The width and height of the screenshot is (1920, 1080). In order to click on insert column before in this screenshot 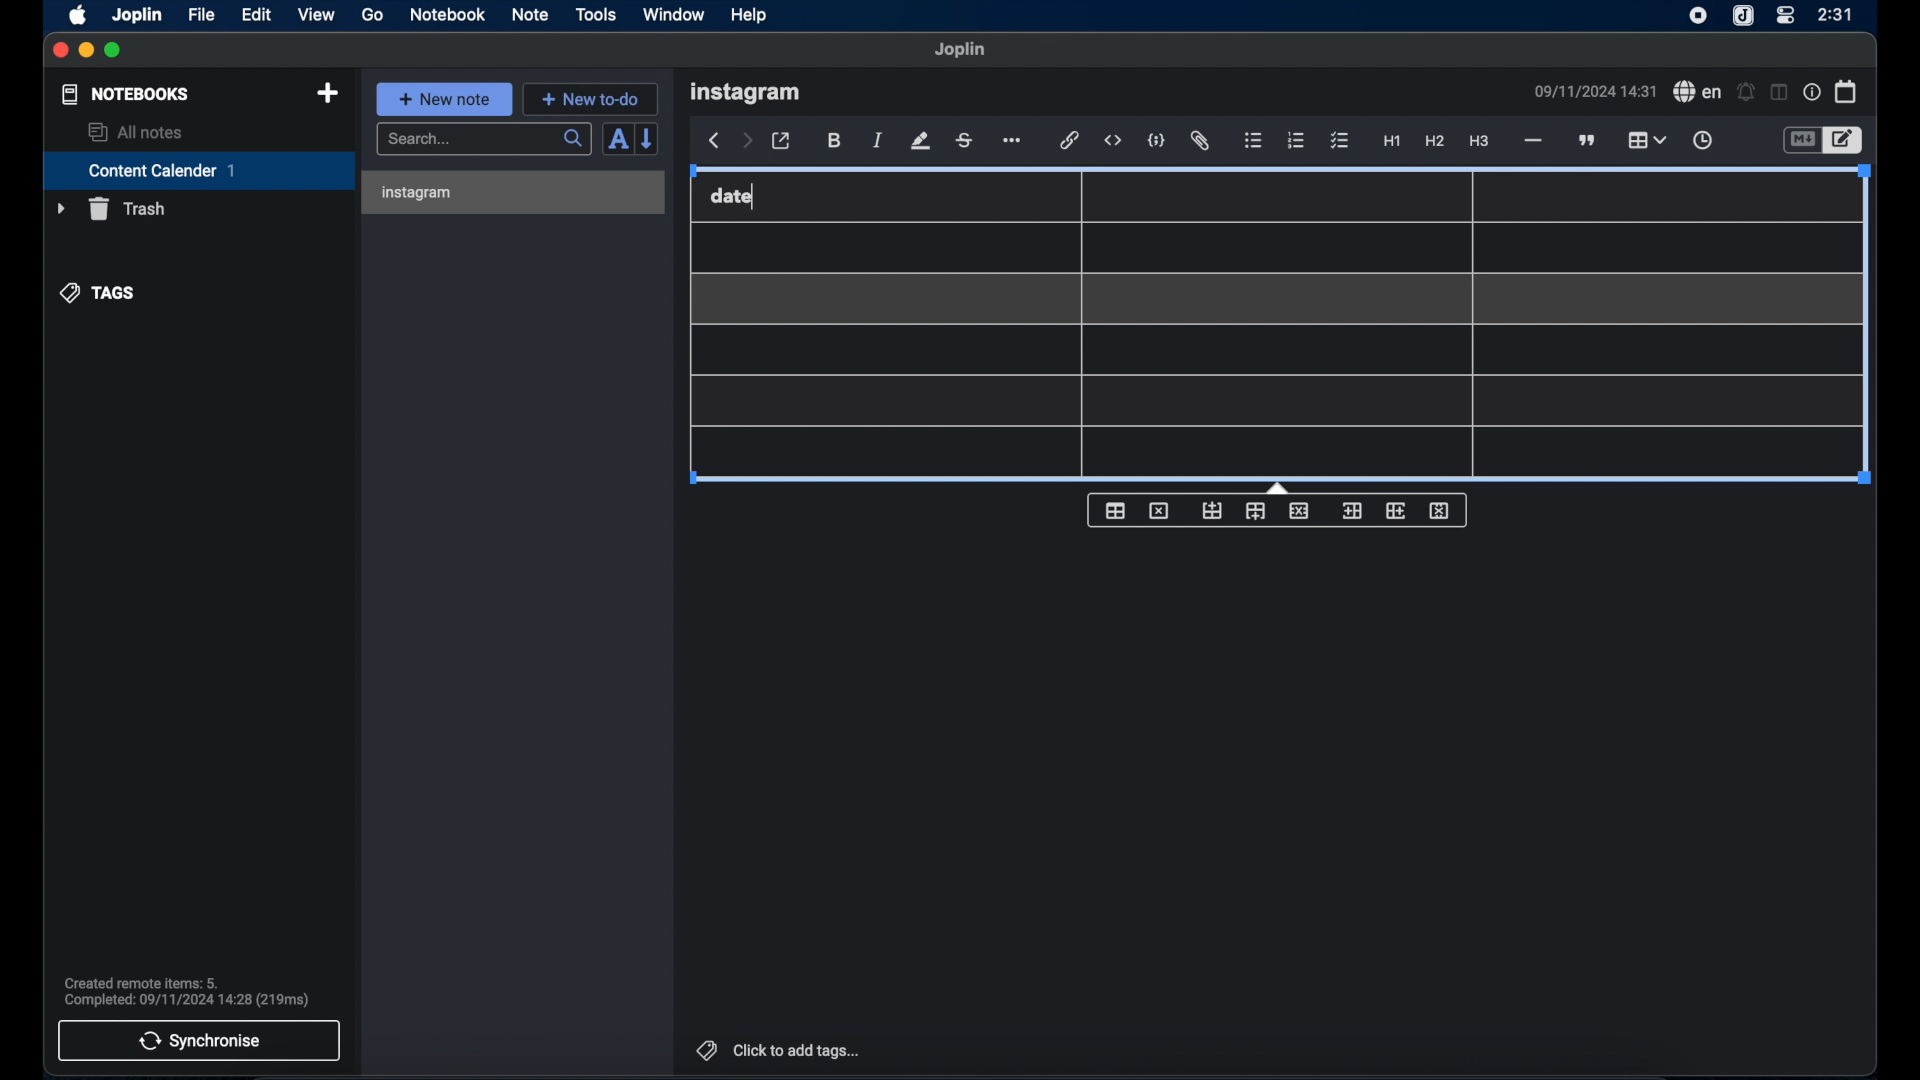, I will do `click(1352, 511)`.